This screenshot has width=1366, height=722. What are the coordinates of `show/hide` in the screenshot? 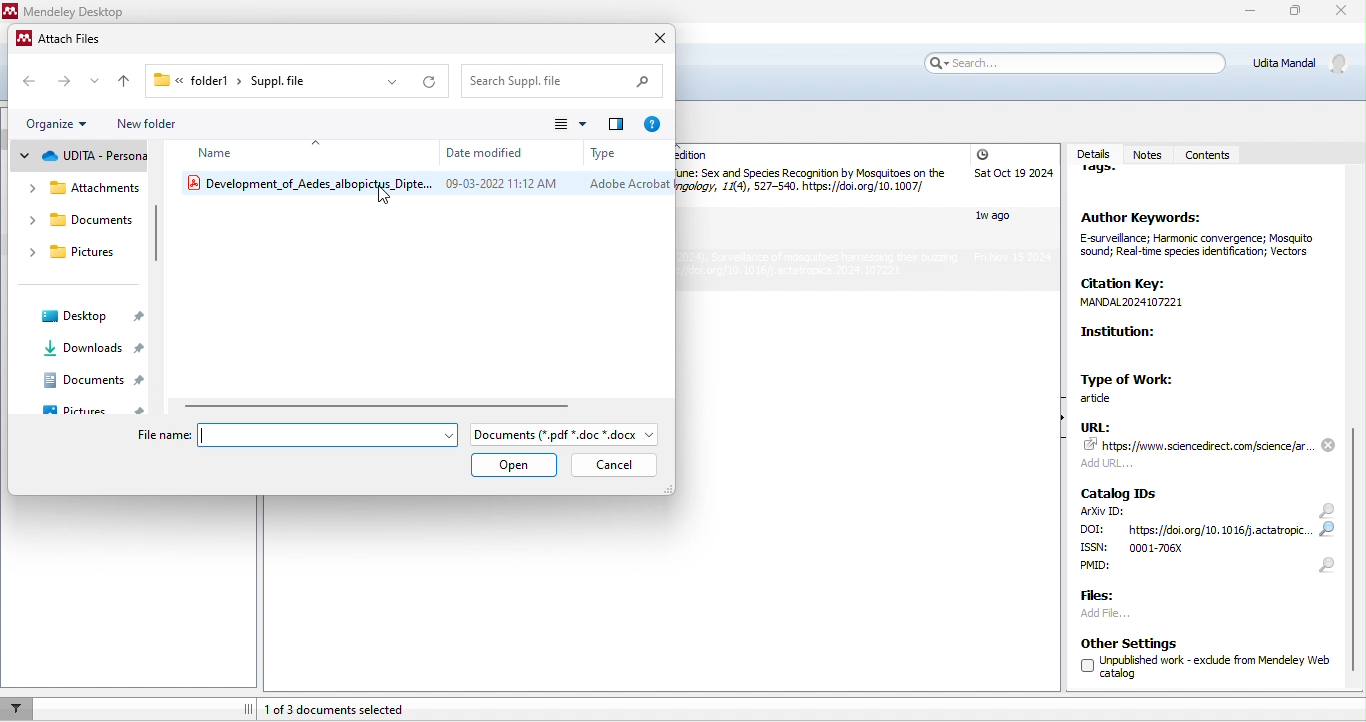 It's located at (1049, 419).